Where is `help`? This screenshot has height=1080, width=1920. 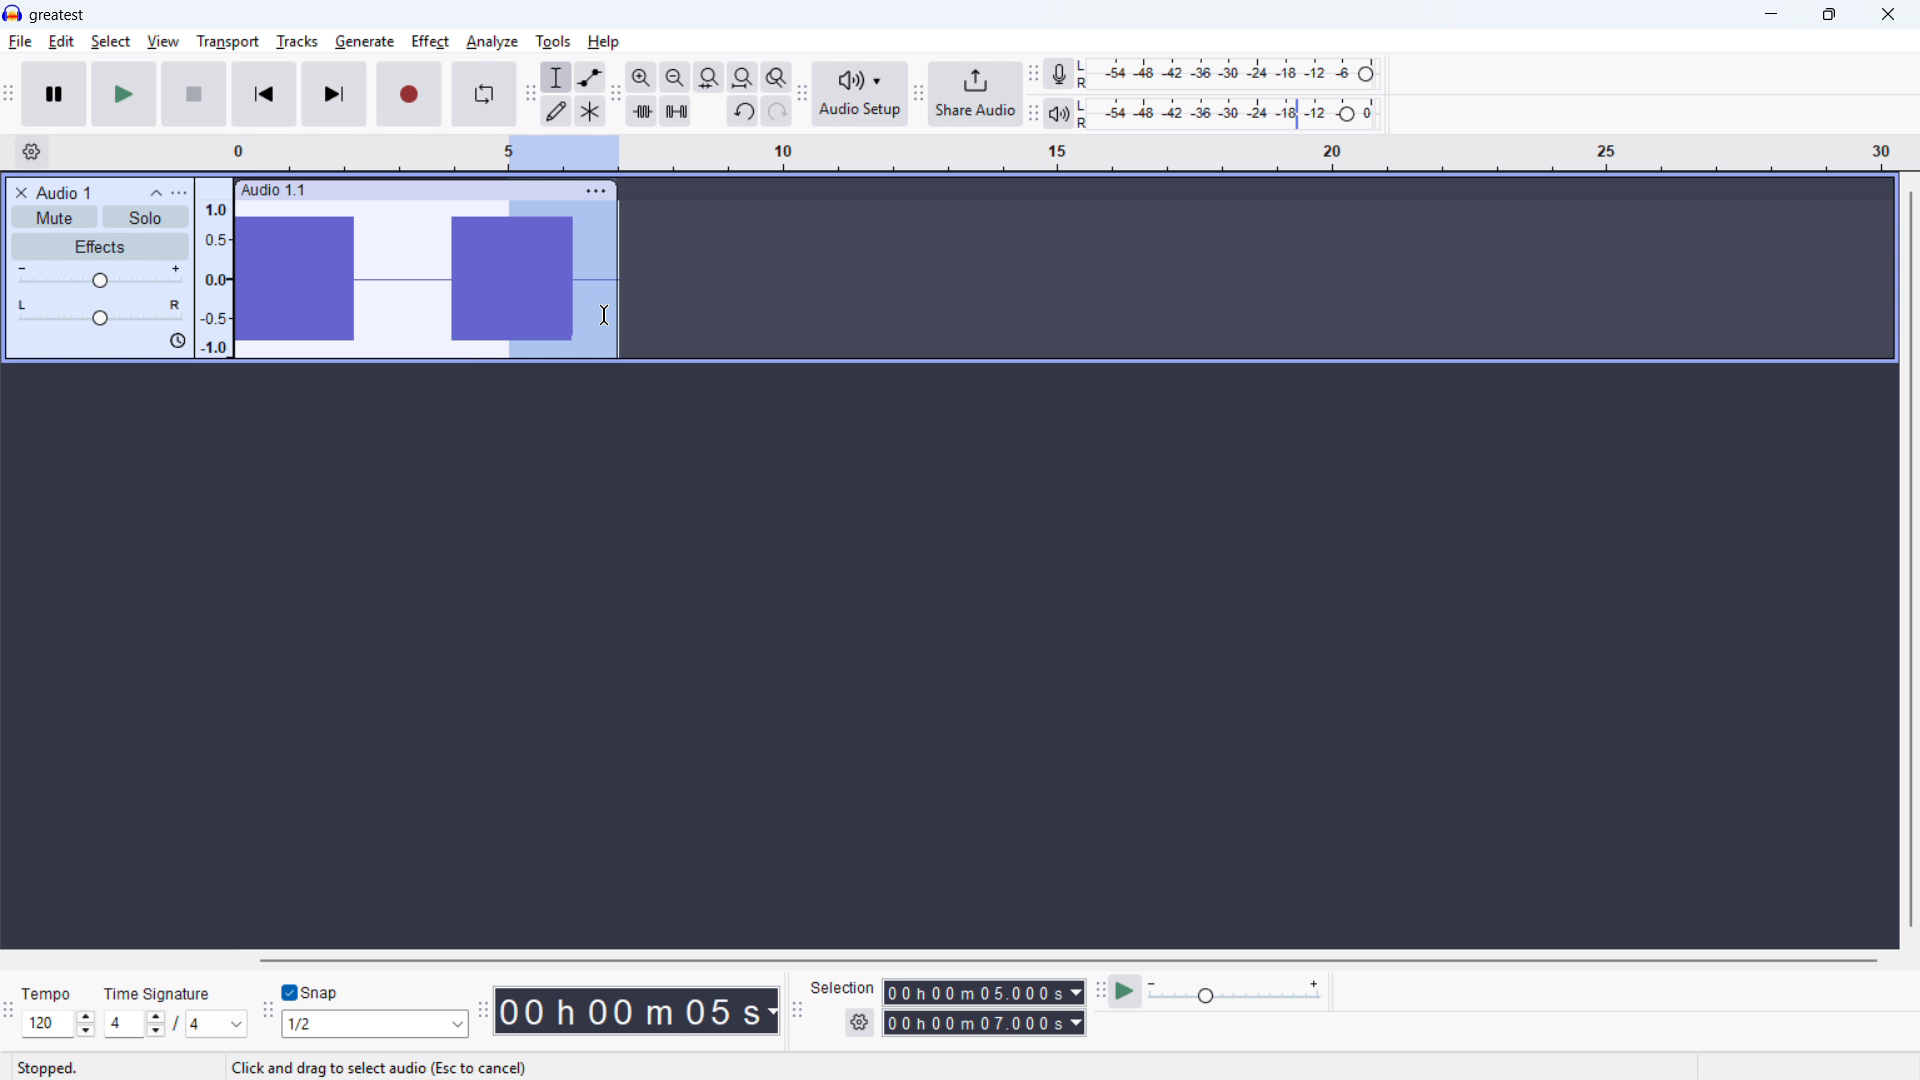 help is located at coordinates (604, 42).